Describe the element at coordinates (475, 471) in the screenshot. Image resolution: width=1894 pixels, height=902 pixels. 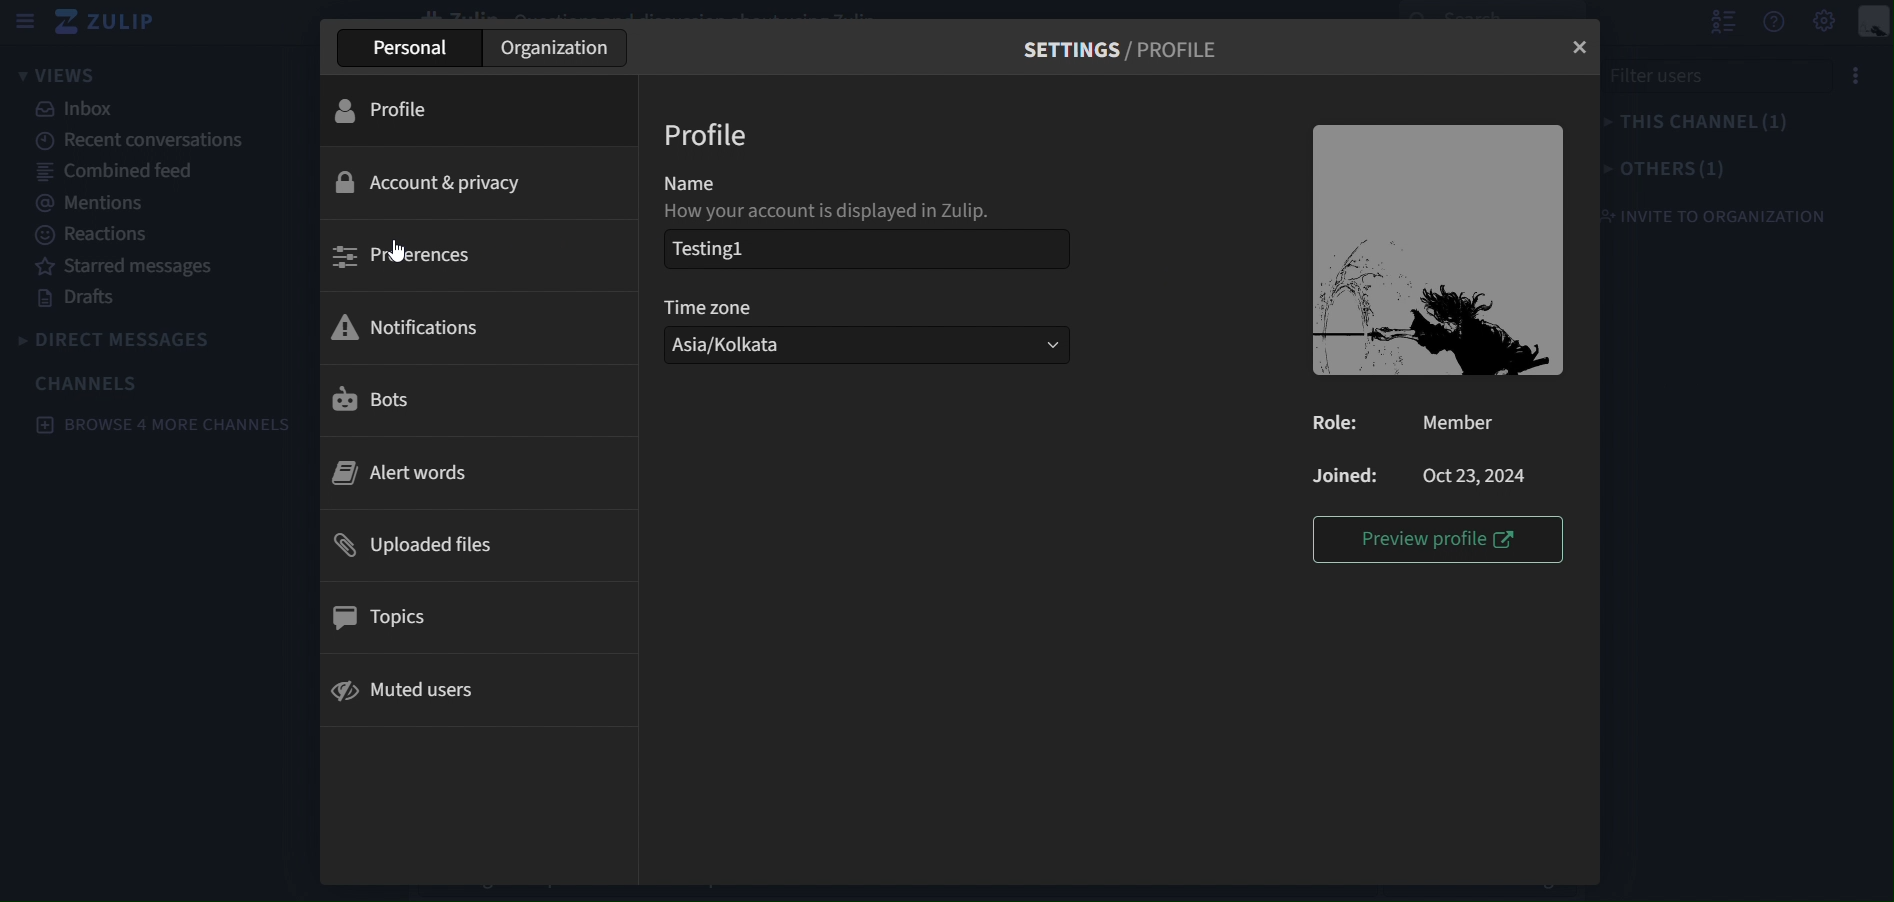
I see `alert words` at that location.